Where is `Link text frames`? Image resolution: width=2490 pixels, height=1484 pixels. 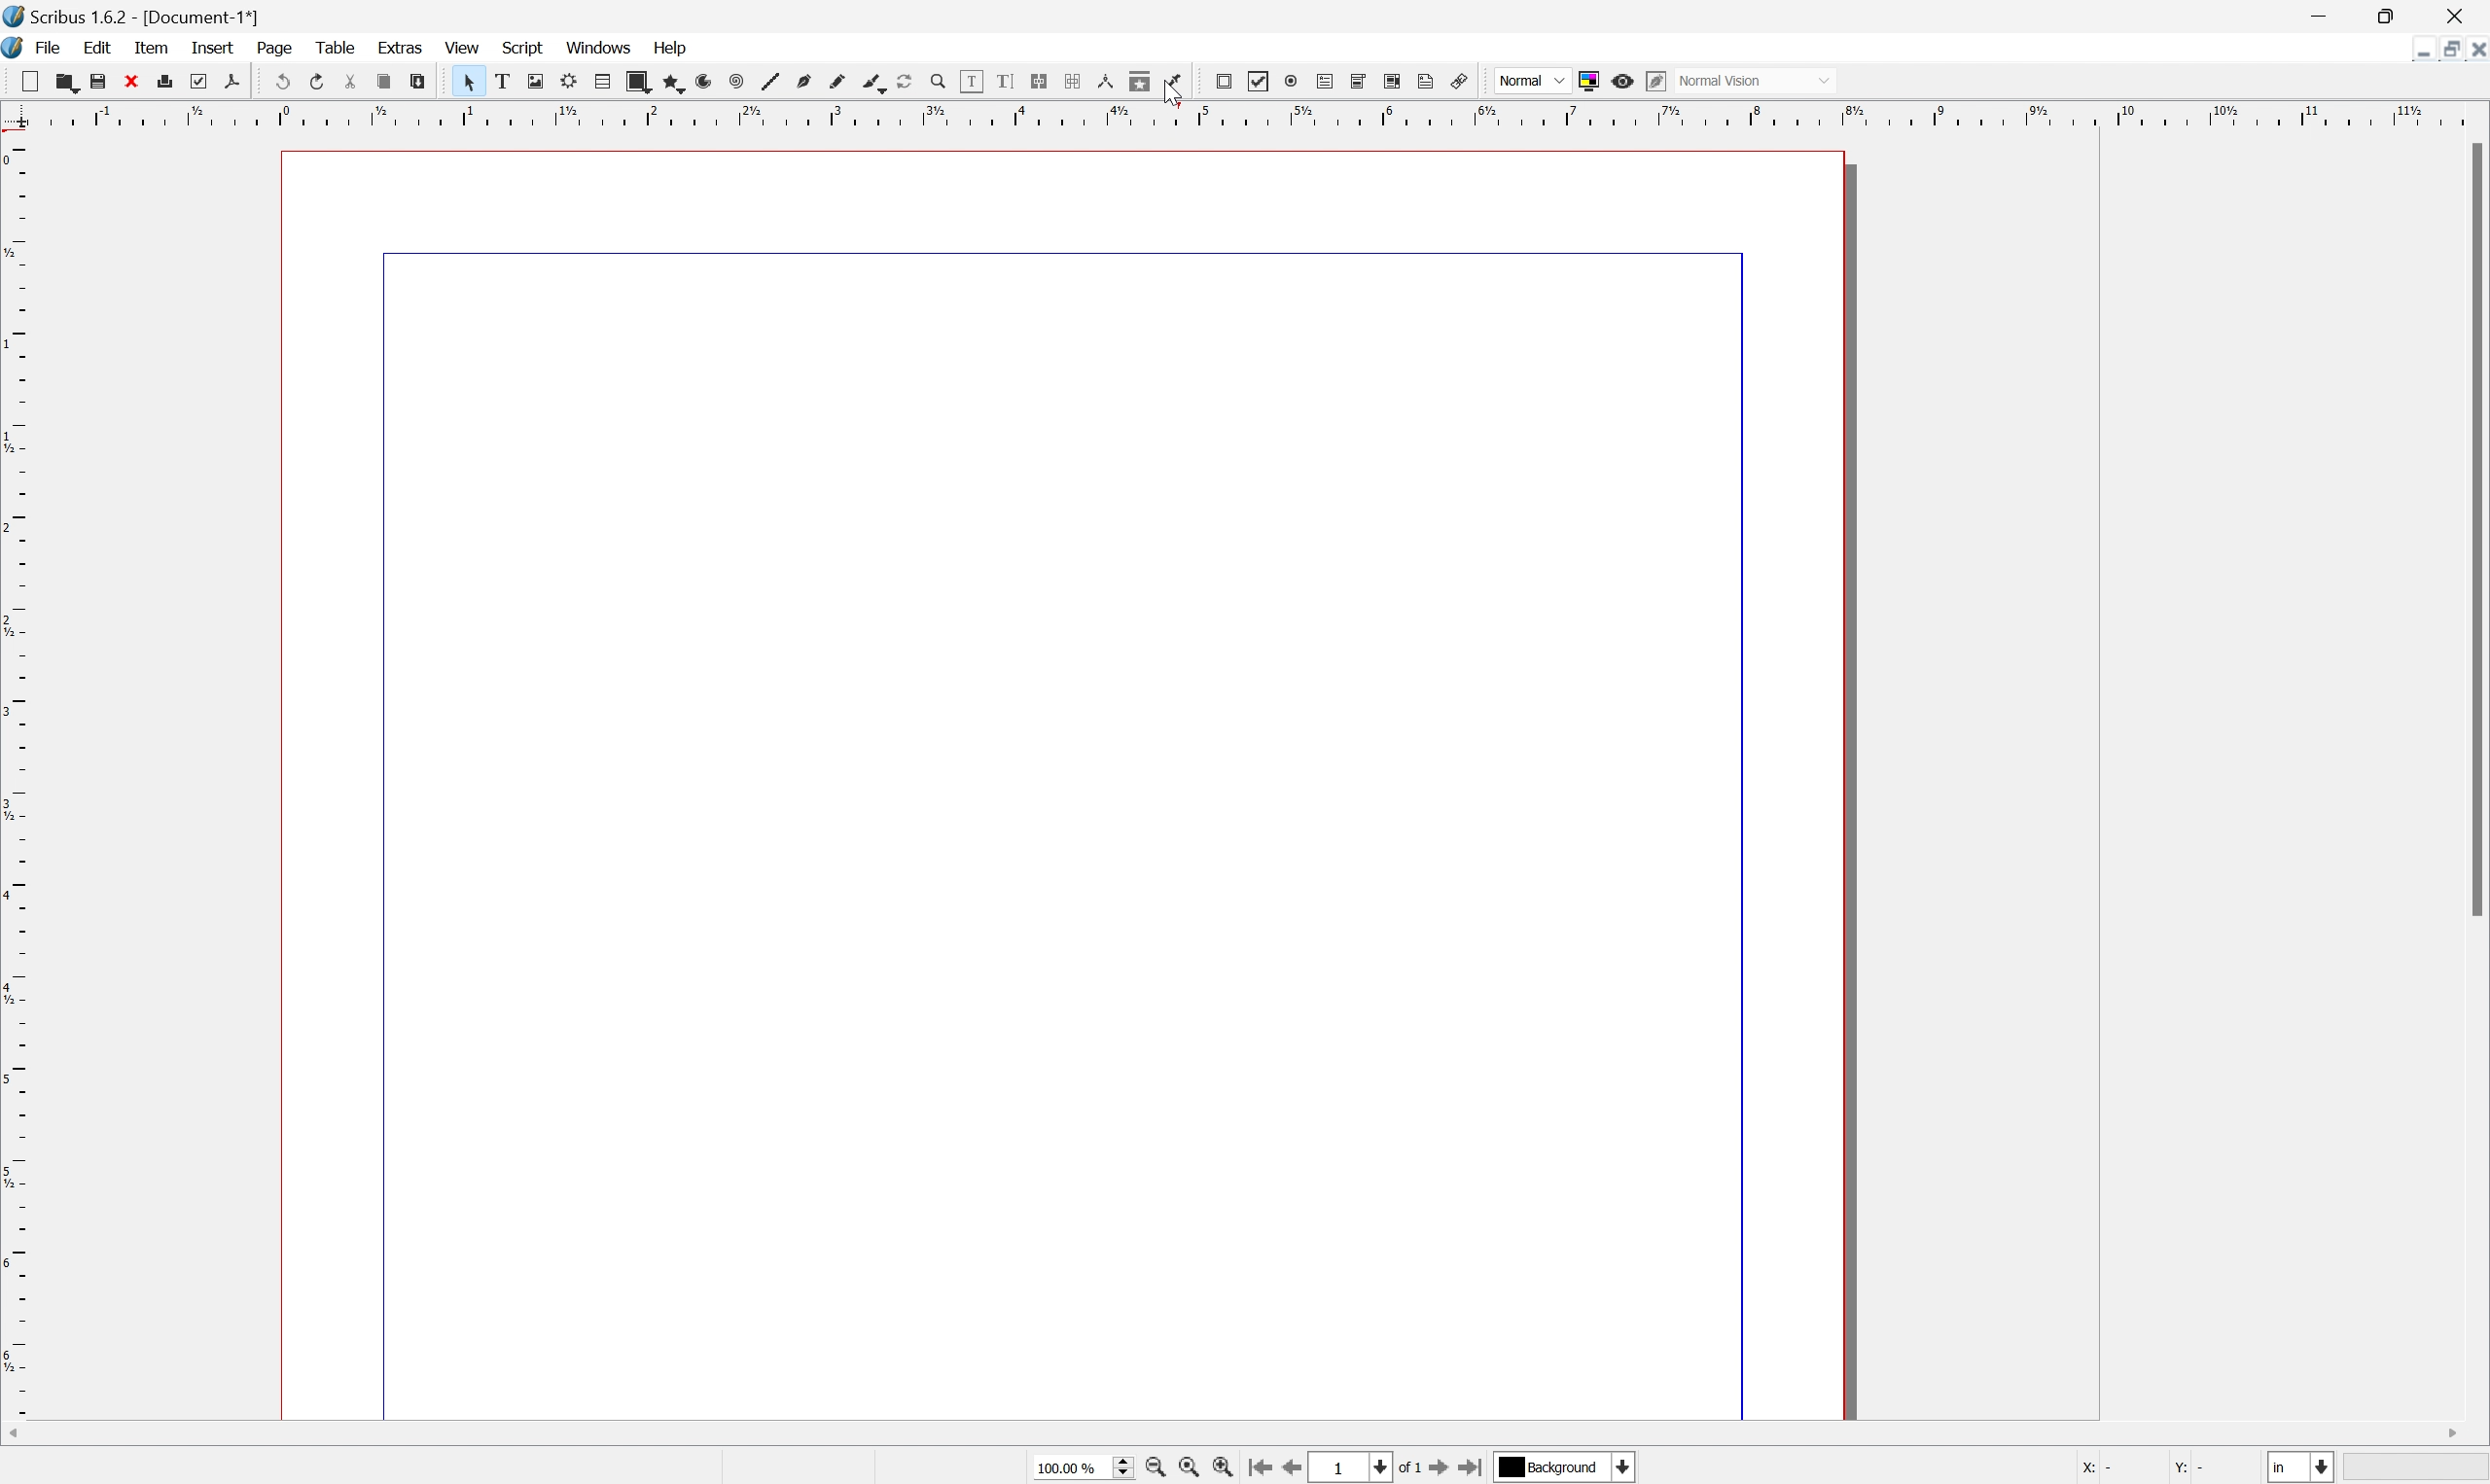 Link text frames is located at coordinates (1043, 82).